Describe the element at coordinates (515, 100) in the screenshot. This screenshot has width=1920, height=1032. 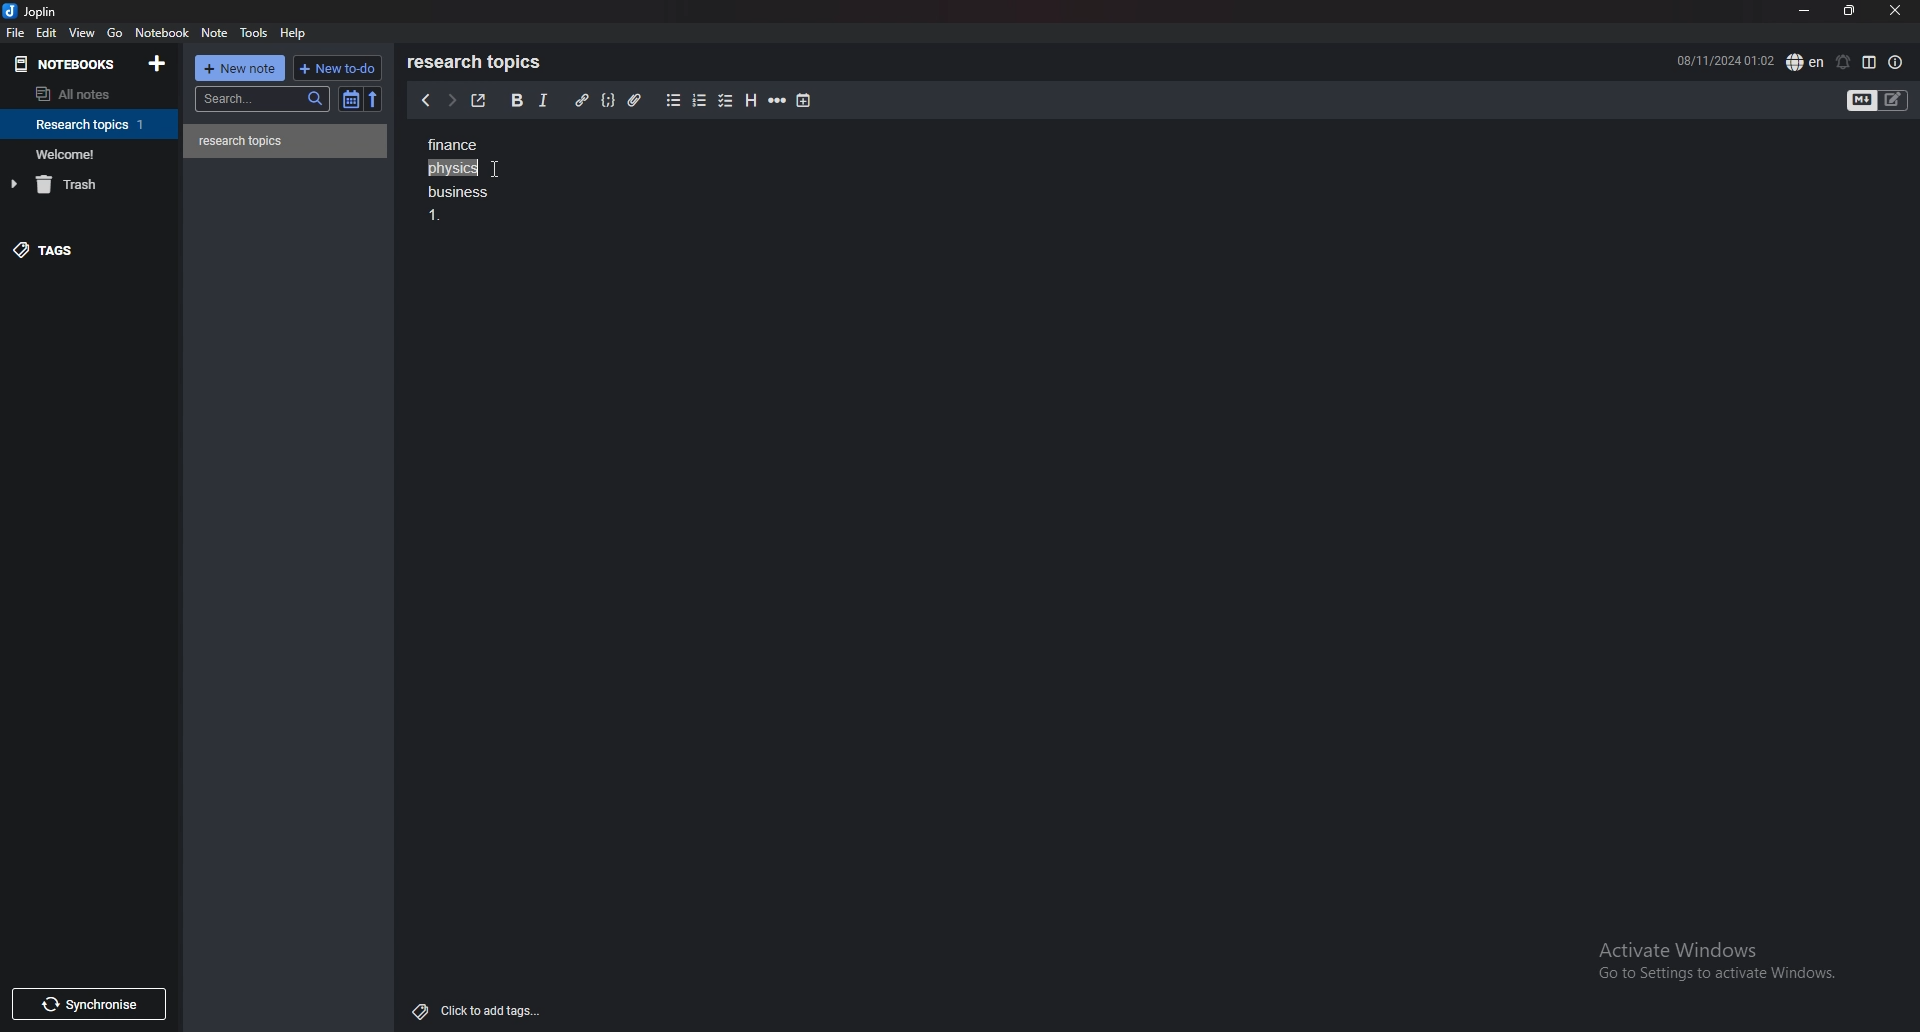
I see `bold` at that location.